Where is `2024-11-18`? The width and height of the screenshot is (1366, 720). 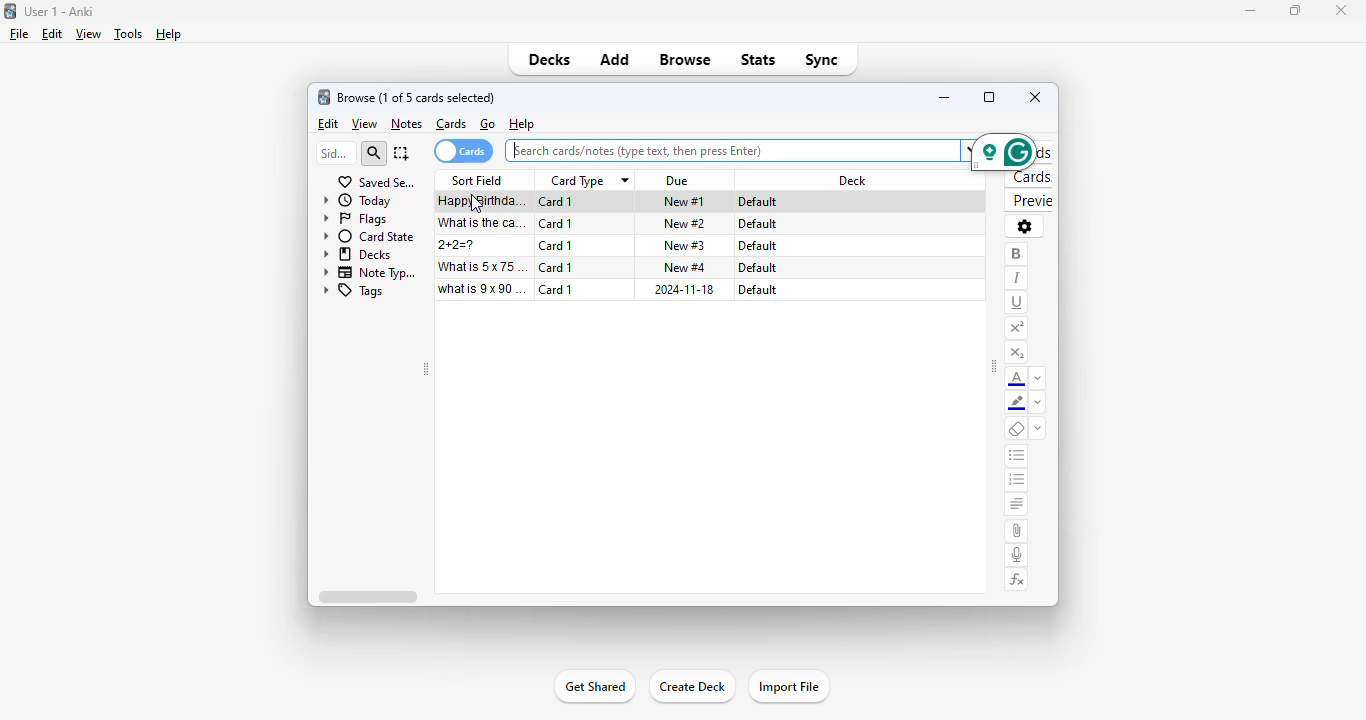 2024-11-18 is located at coordinates (682, 289).